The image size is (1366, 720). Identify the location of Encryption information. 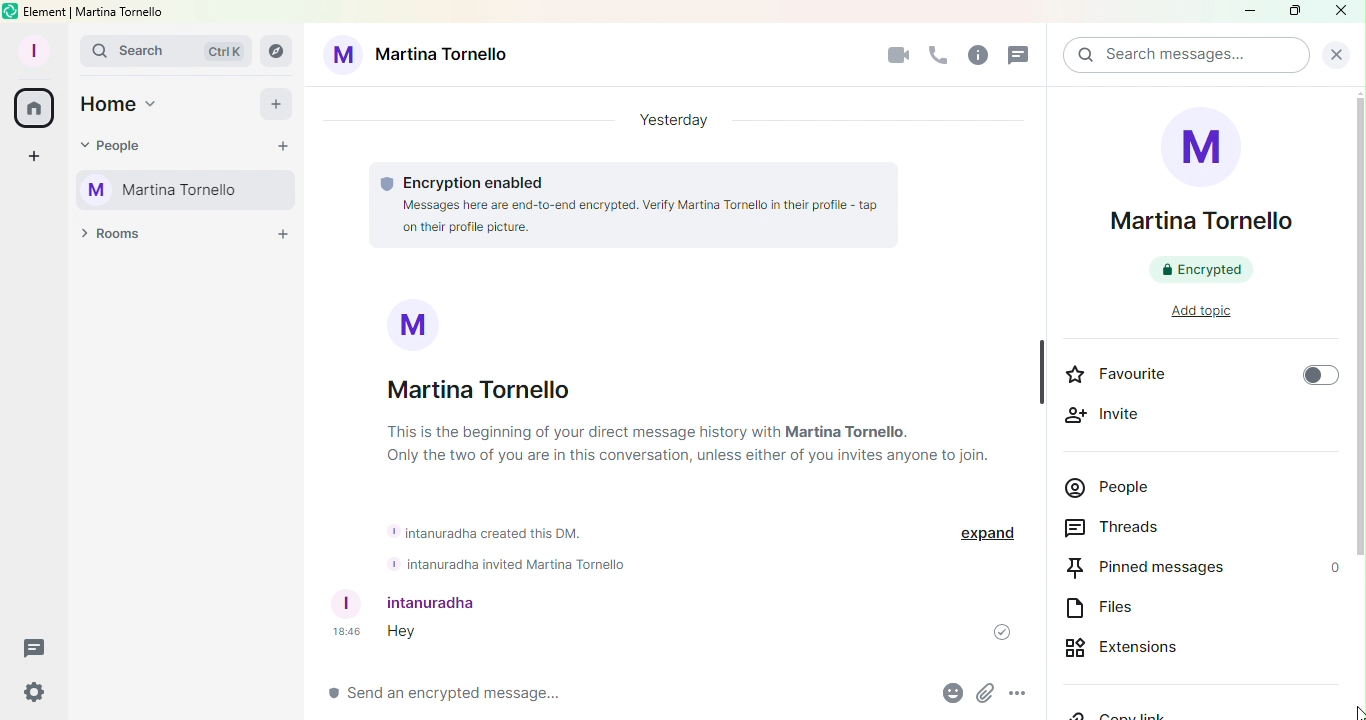
(460, 180).